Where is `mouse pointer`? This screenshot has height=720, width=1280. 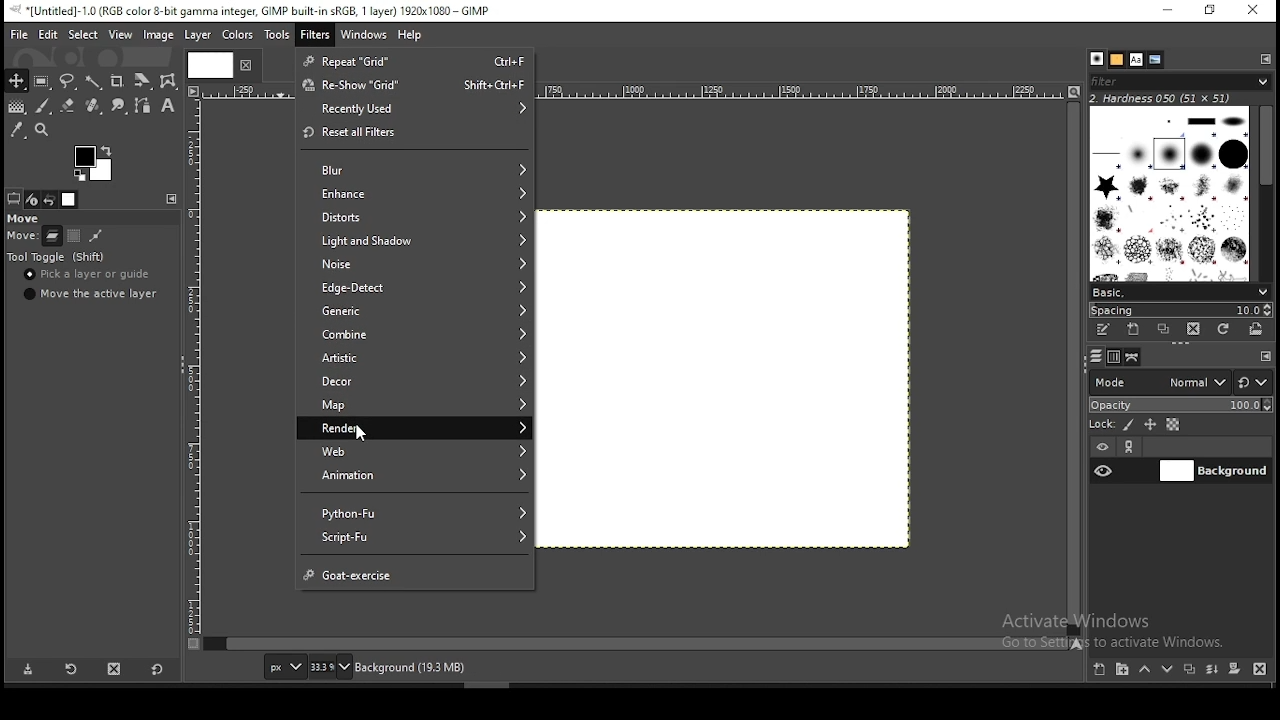 mouse pointer is located at coordinates (359, 435).